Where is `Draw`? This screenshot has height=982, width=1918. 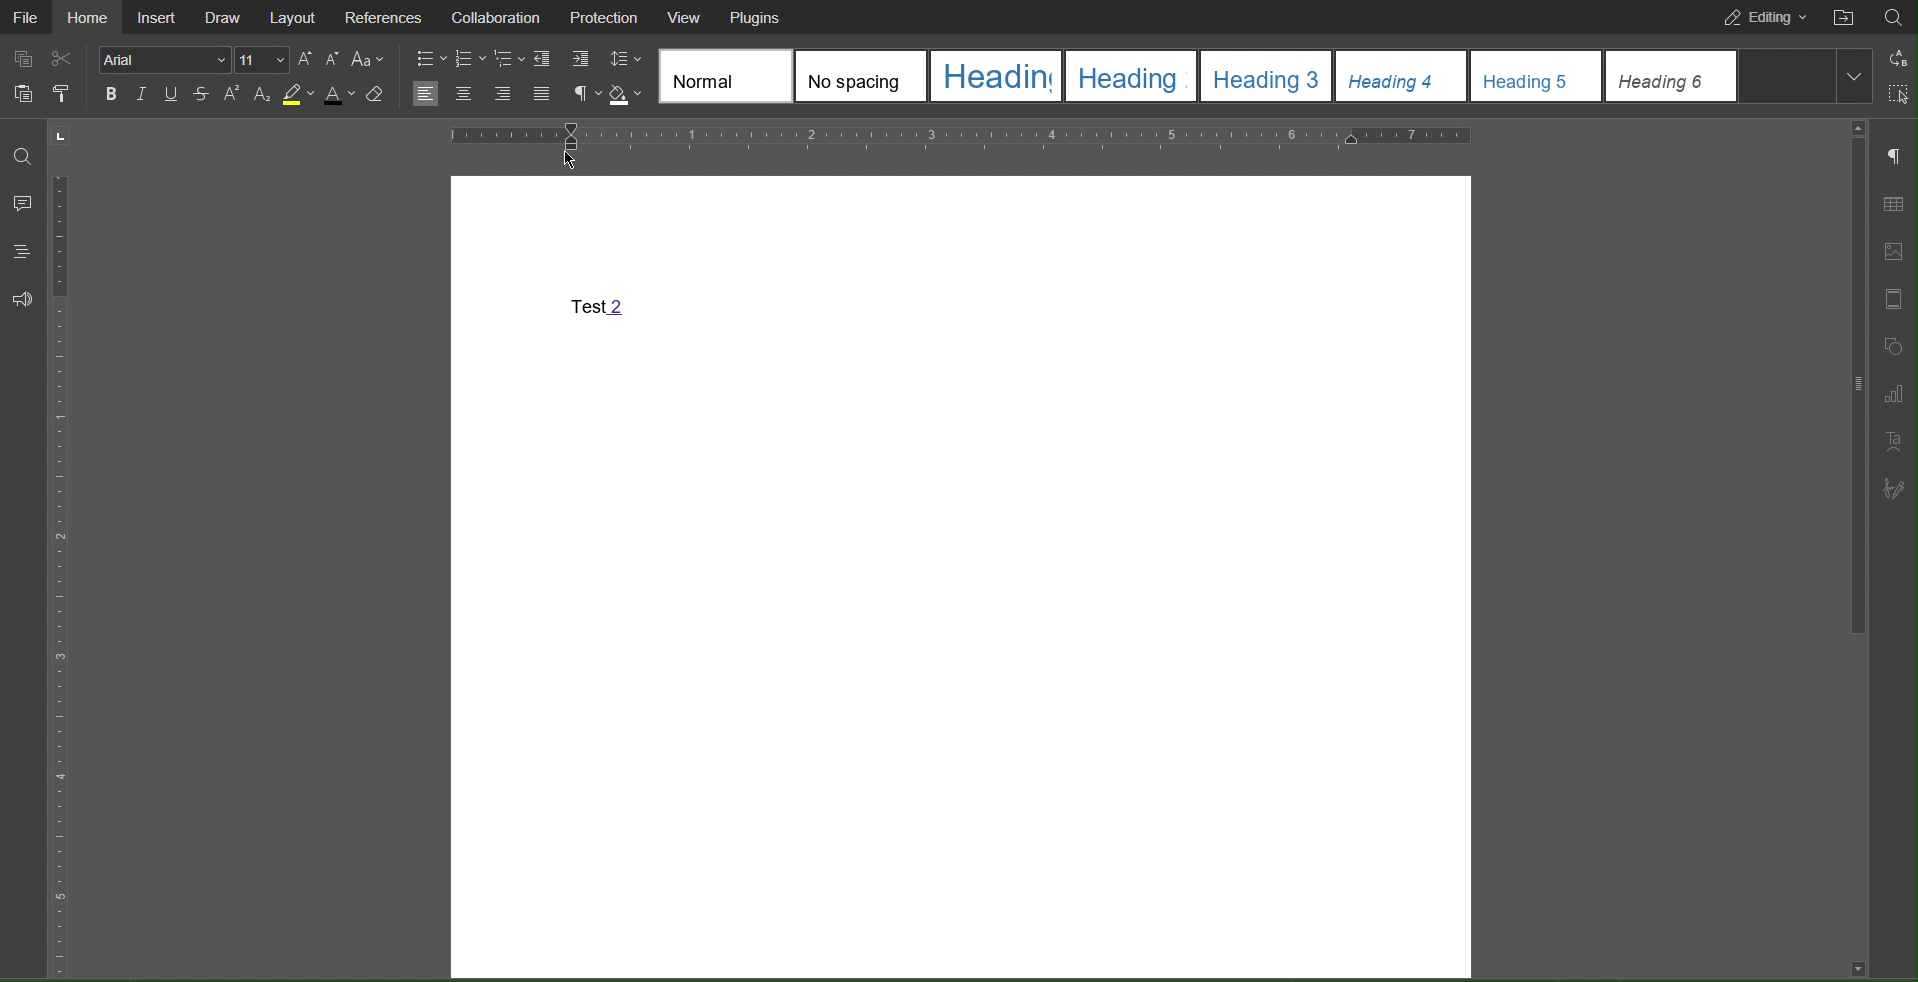
Draw is located at coordinates (222, 18).